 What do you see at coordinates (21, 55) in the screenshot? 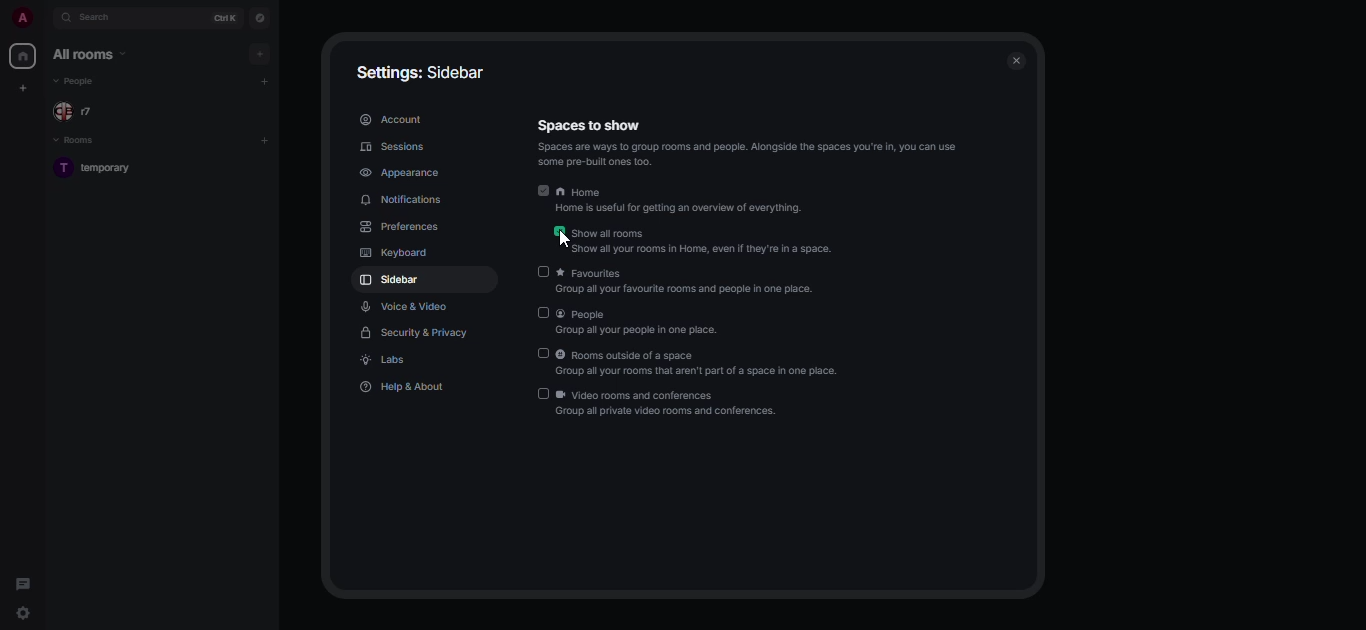
I see `home` at bounding box center [21, 55].